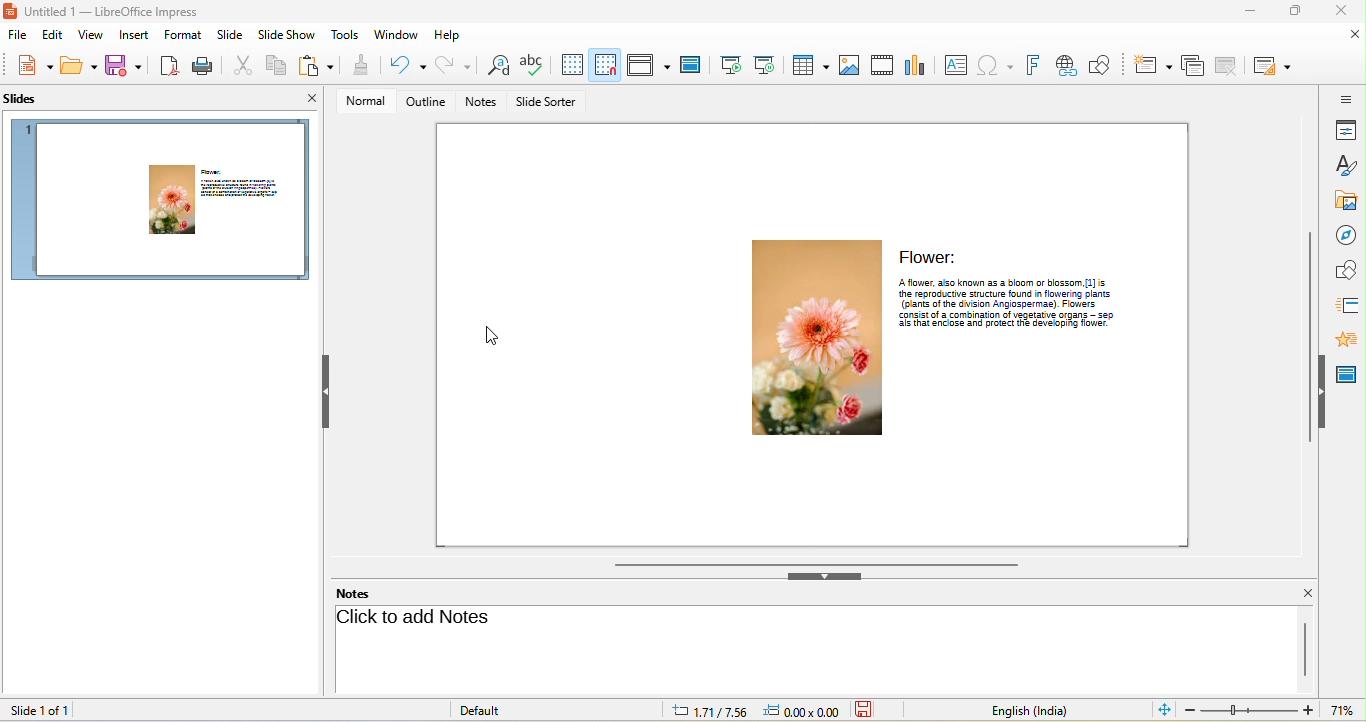 The image size is (1366, 722). What do you see at coordinates (18, 35) in the screenshot?
I see `file` at bounding box center [18, 35].